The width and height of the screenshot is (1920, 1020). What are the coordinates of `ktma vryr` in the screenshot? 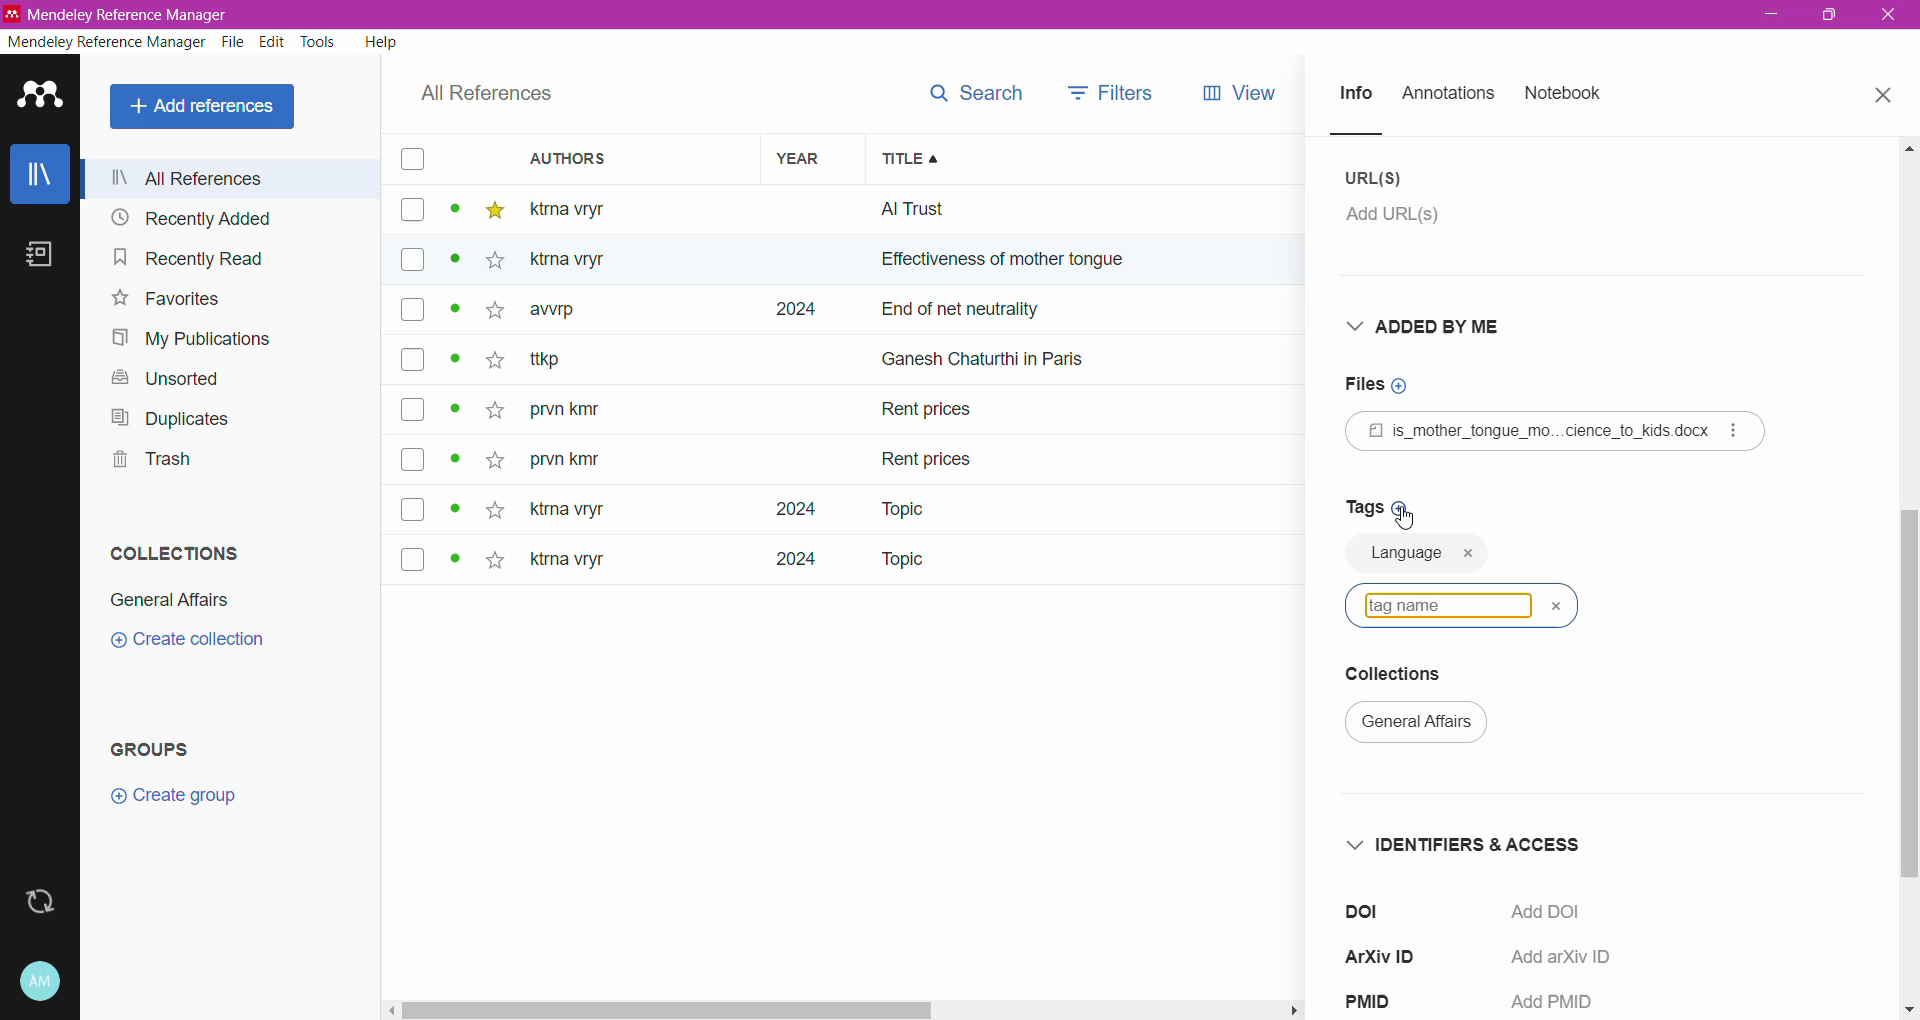 It's located at (568, 564).